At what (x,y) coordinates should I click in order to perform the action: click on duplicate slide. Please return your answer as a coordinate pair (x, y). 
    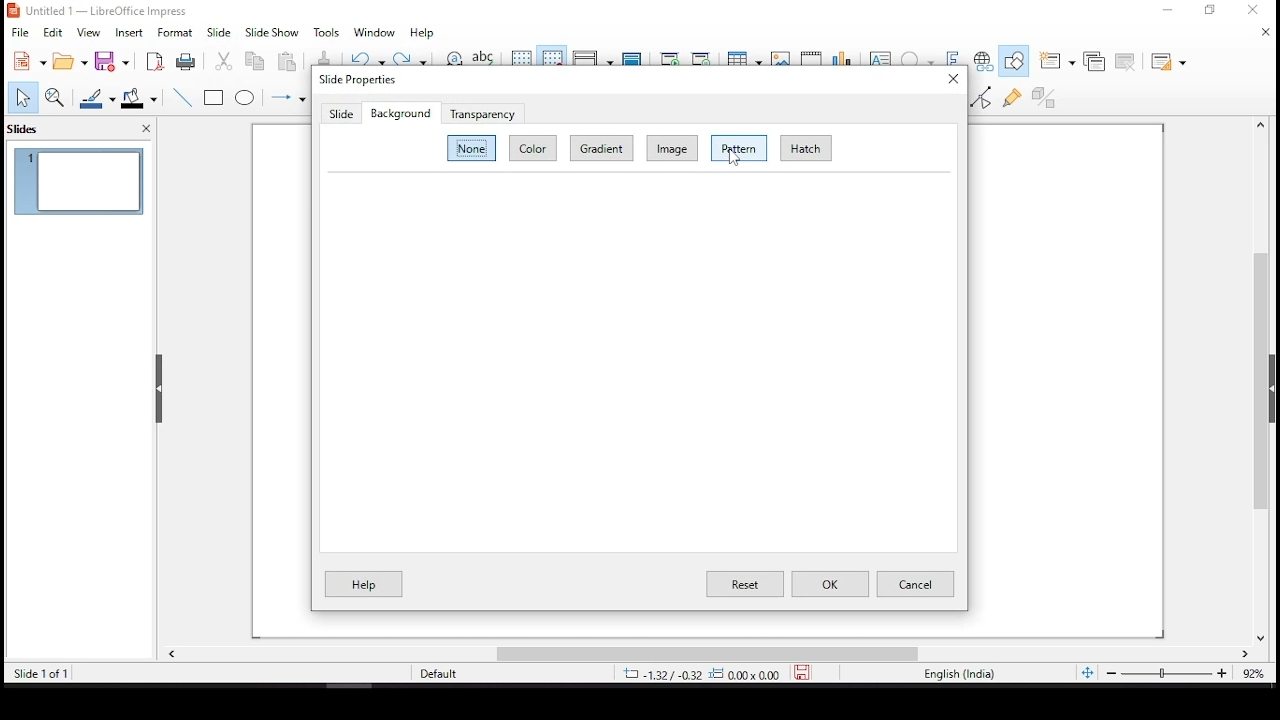
    Looking at the image, I should click on (1094, 61).